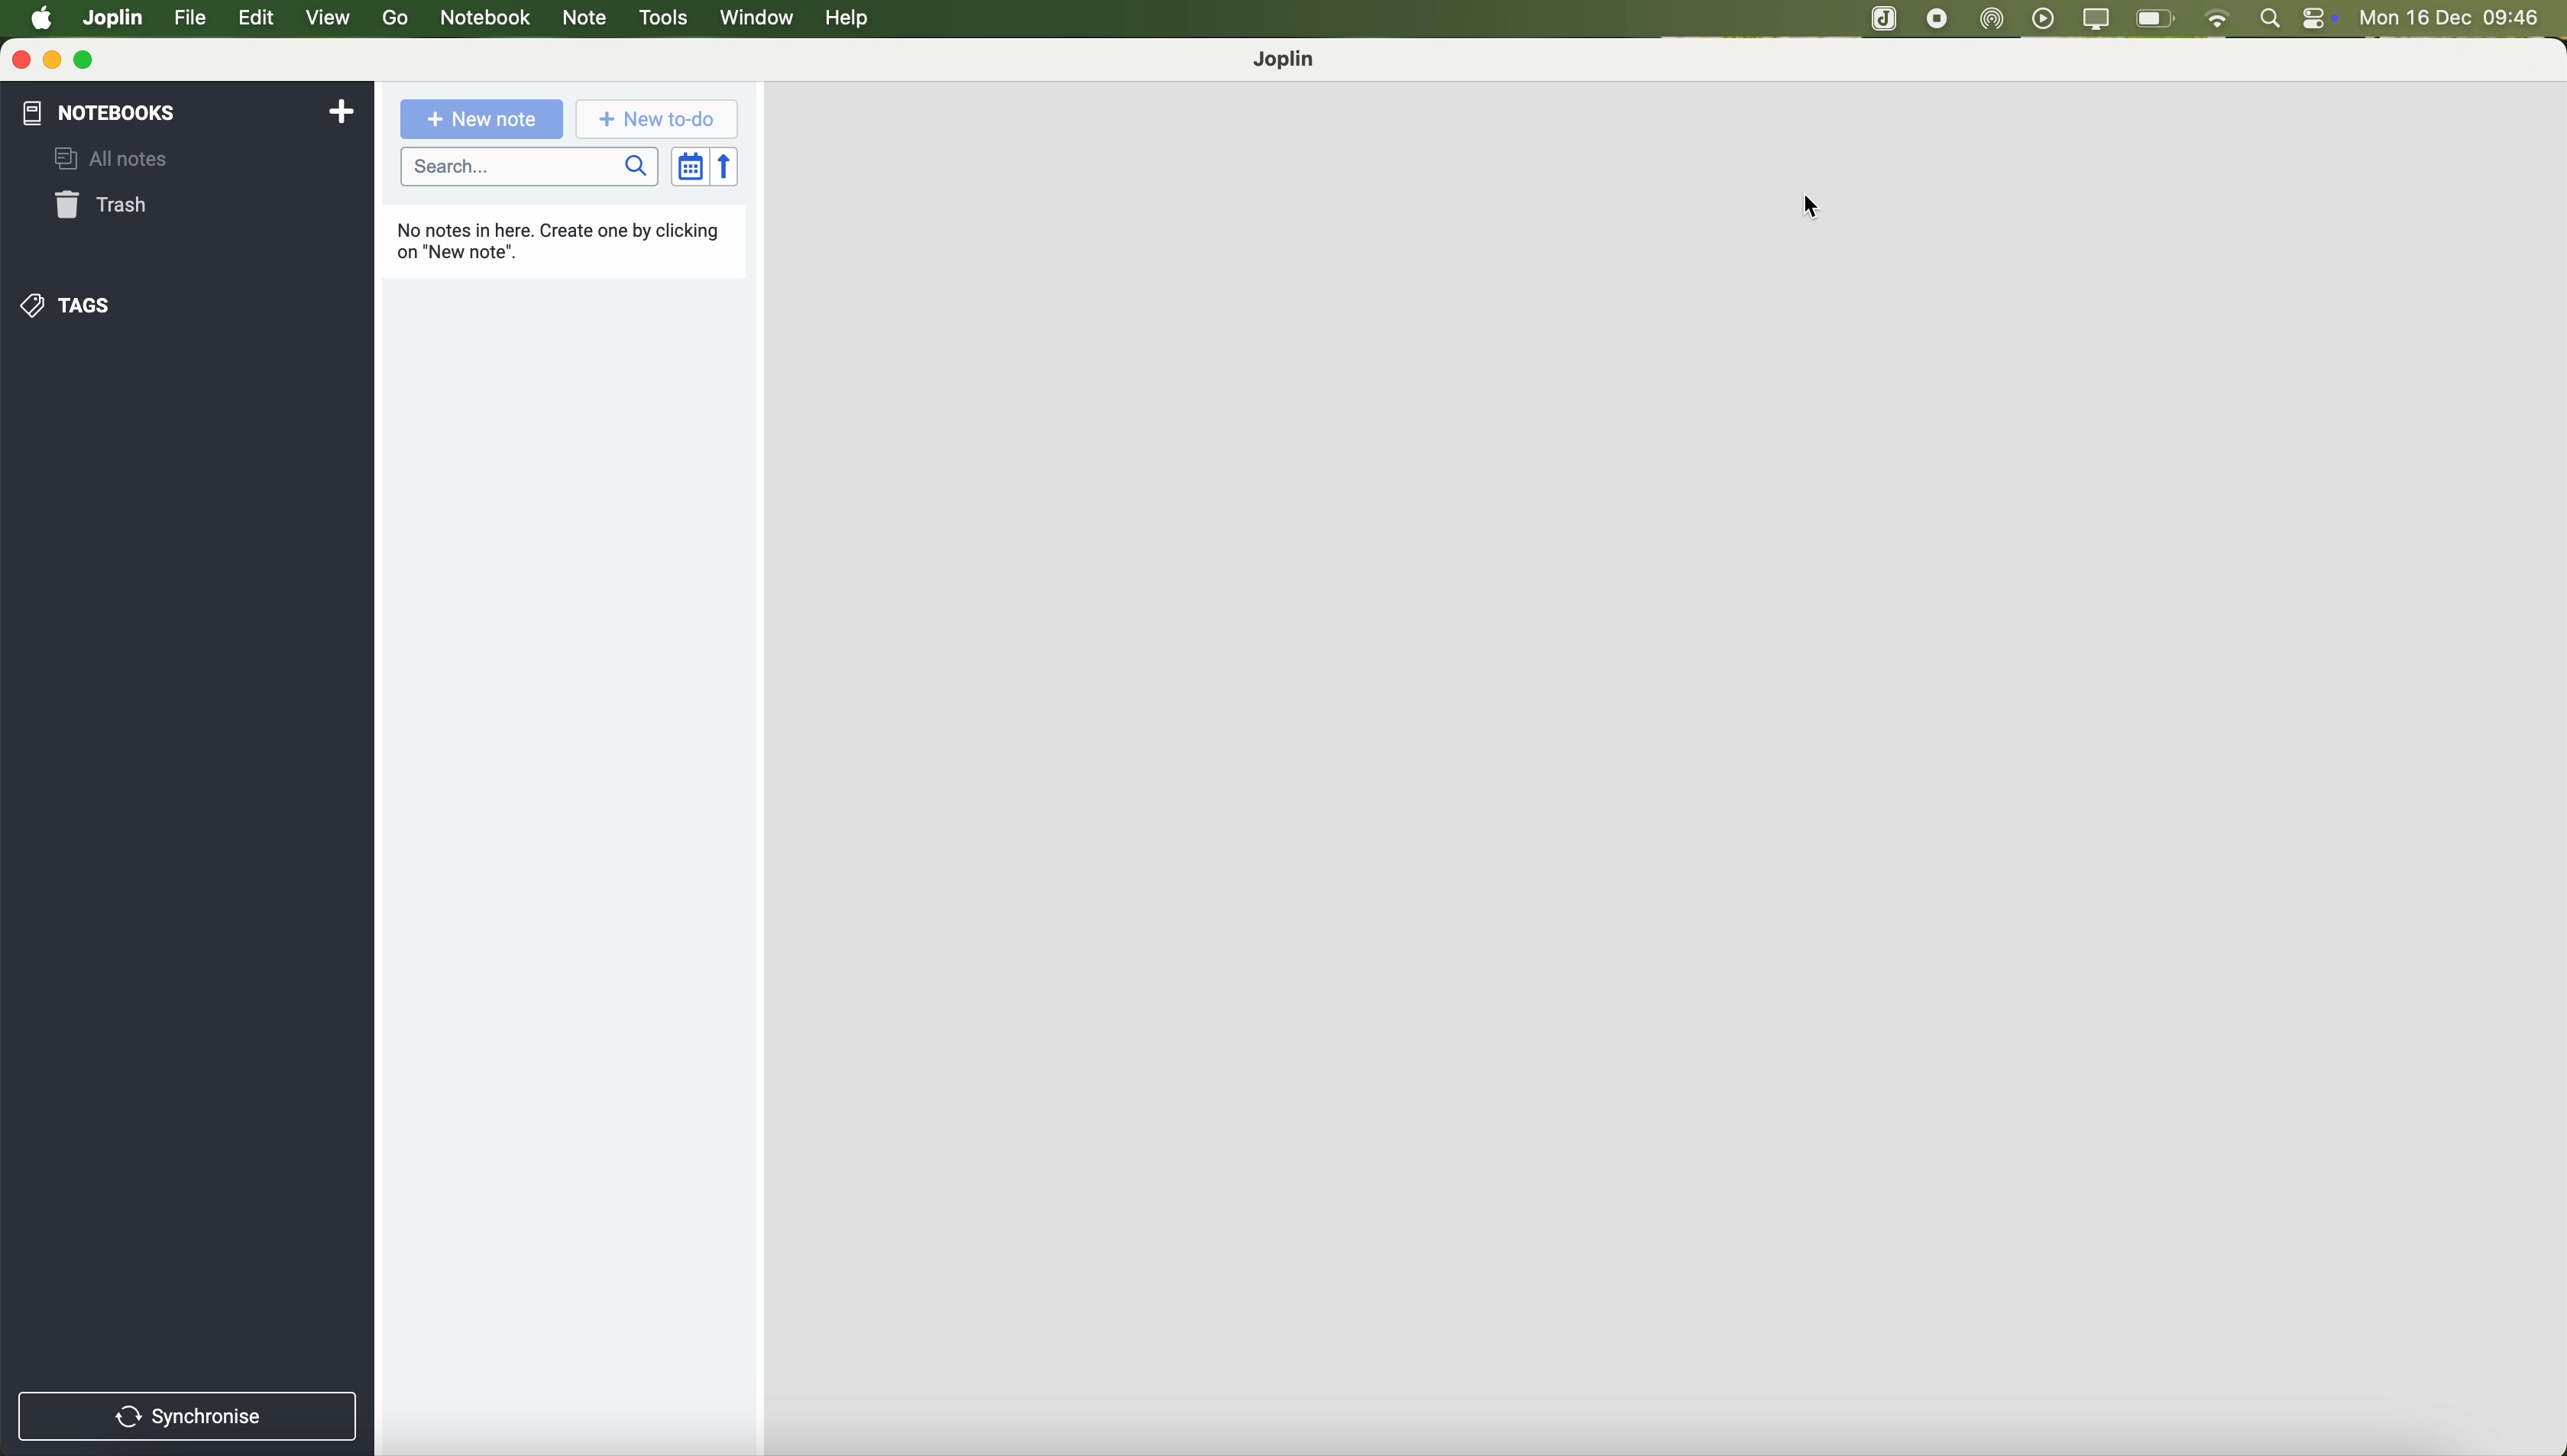 Image resolution: width=2567 pixels, height=1456 pixels. What do you see at coordinates (654, 121) in the screenshot?
I see `new to-do` at bounding box center [654, 121].